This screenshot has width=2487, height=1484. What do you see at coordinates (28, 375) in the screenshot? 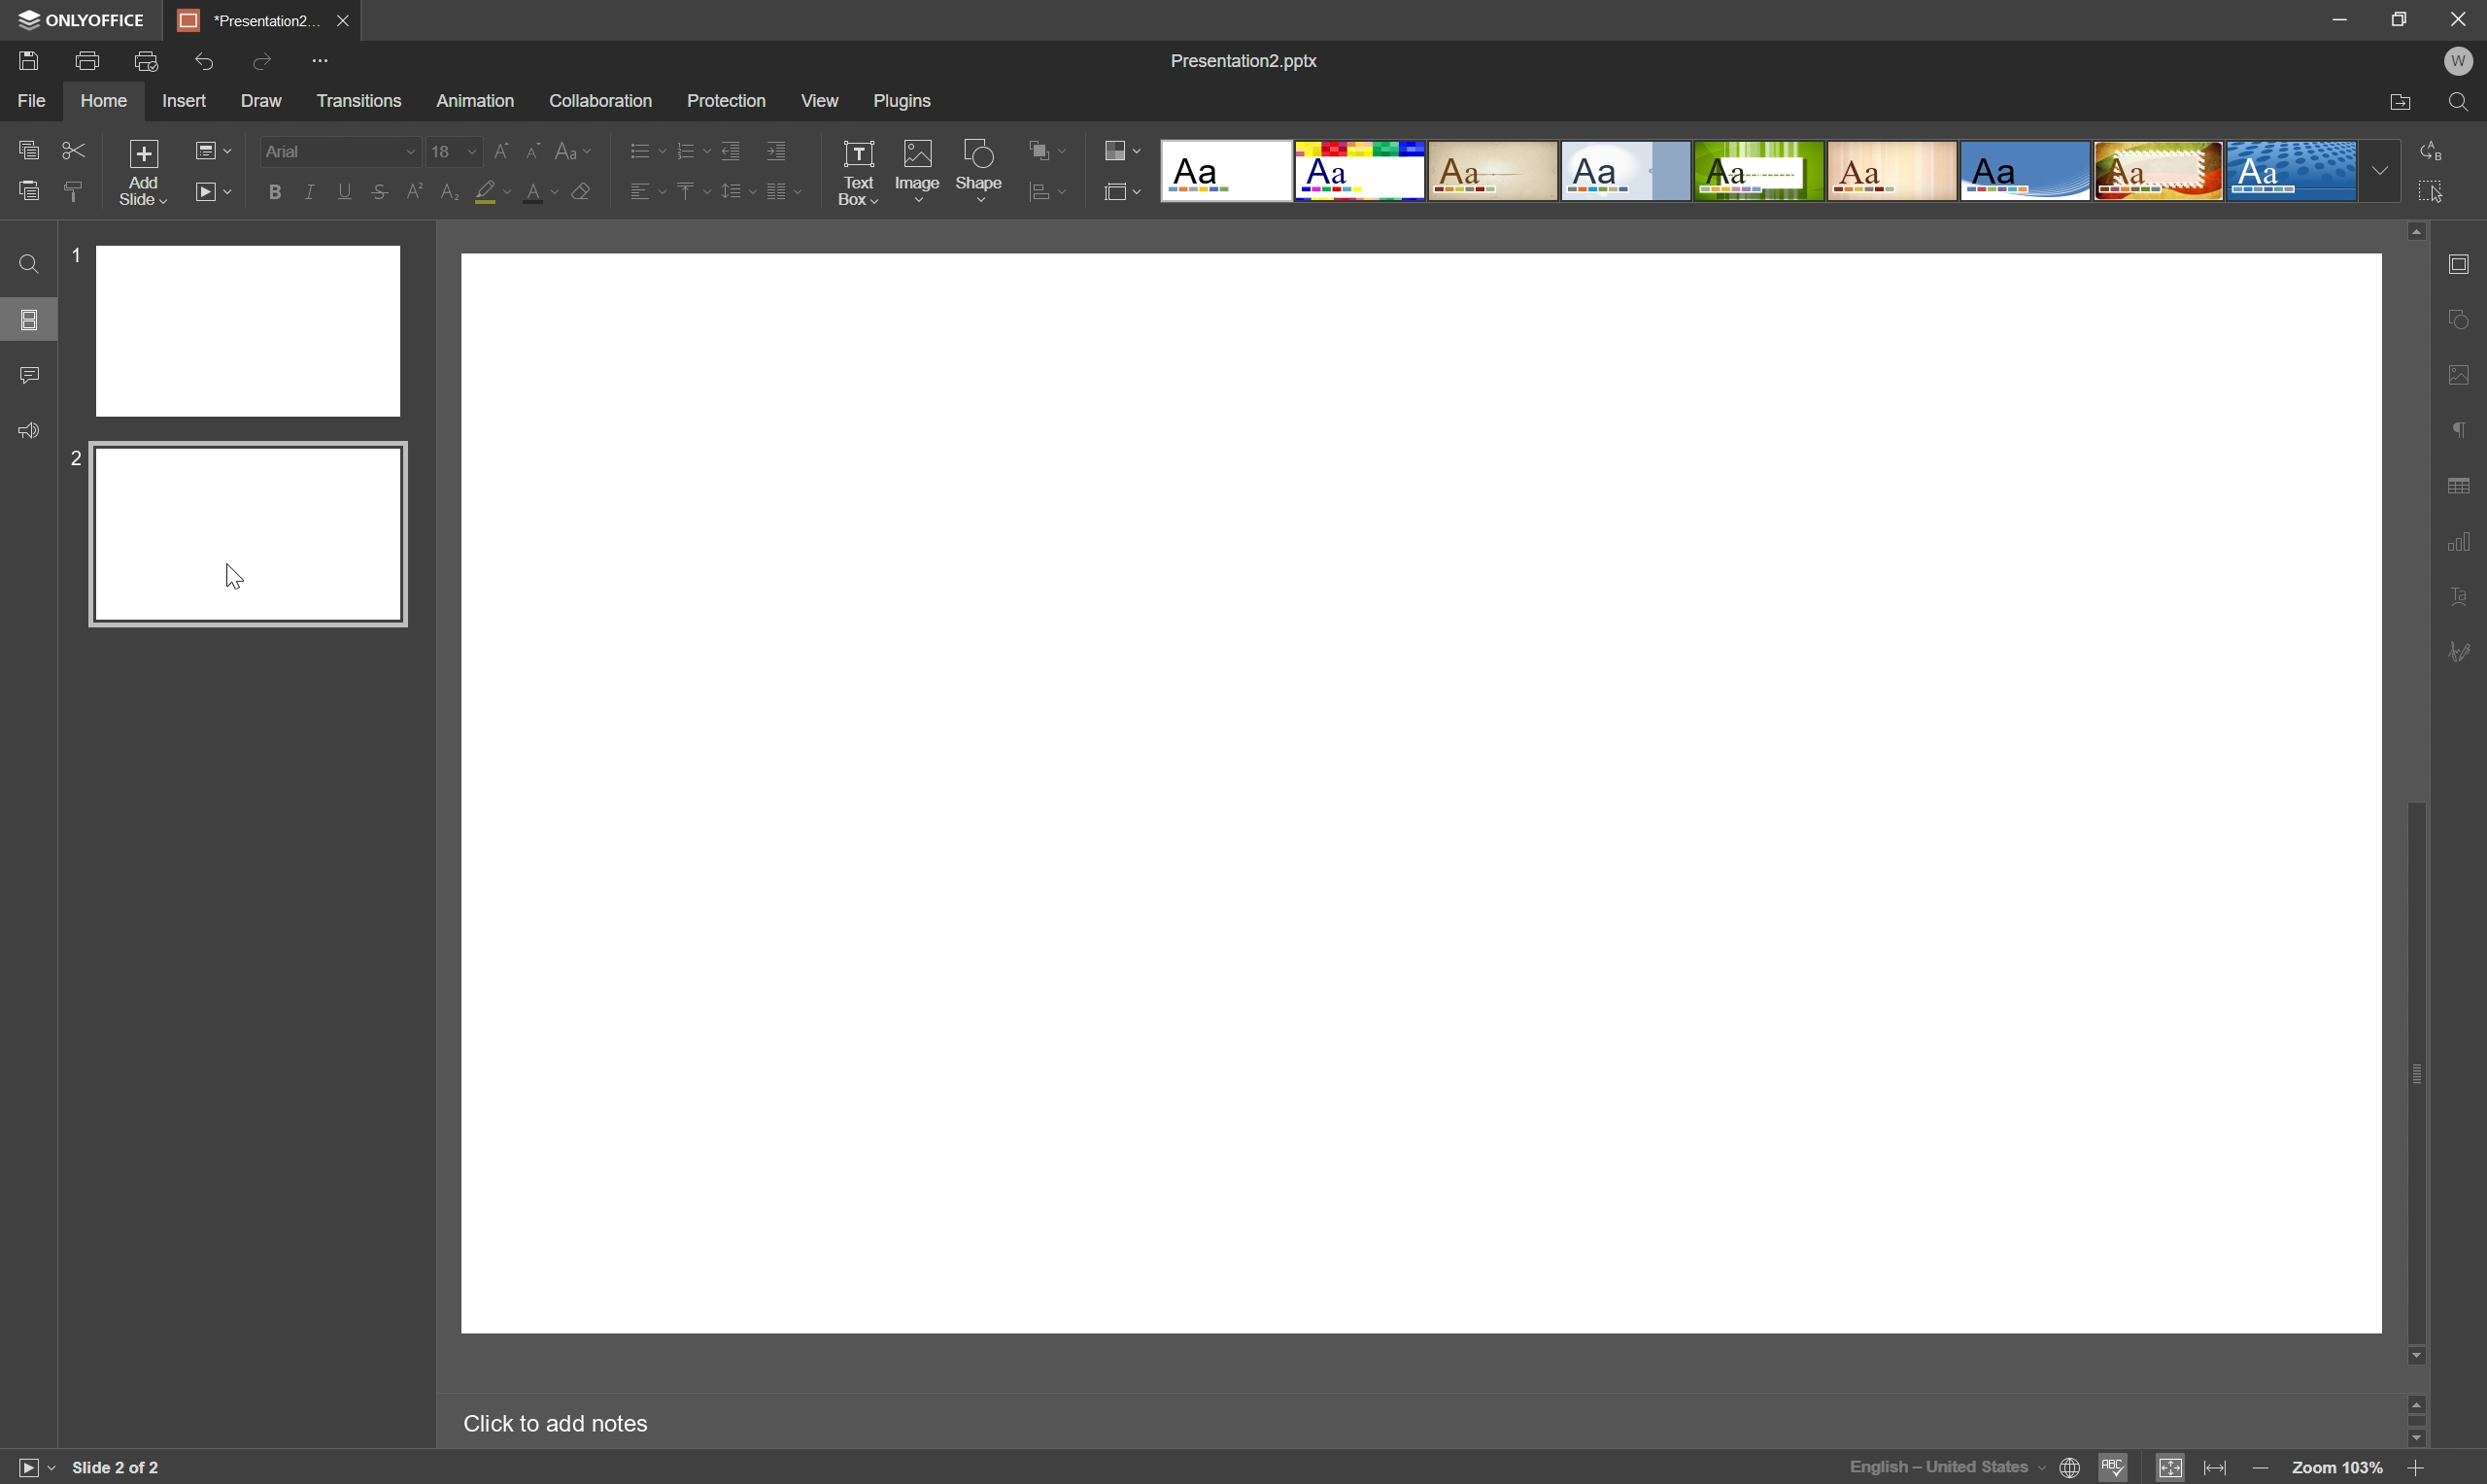
I see `Comments` at bounding box center [28, 375].